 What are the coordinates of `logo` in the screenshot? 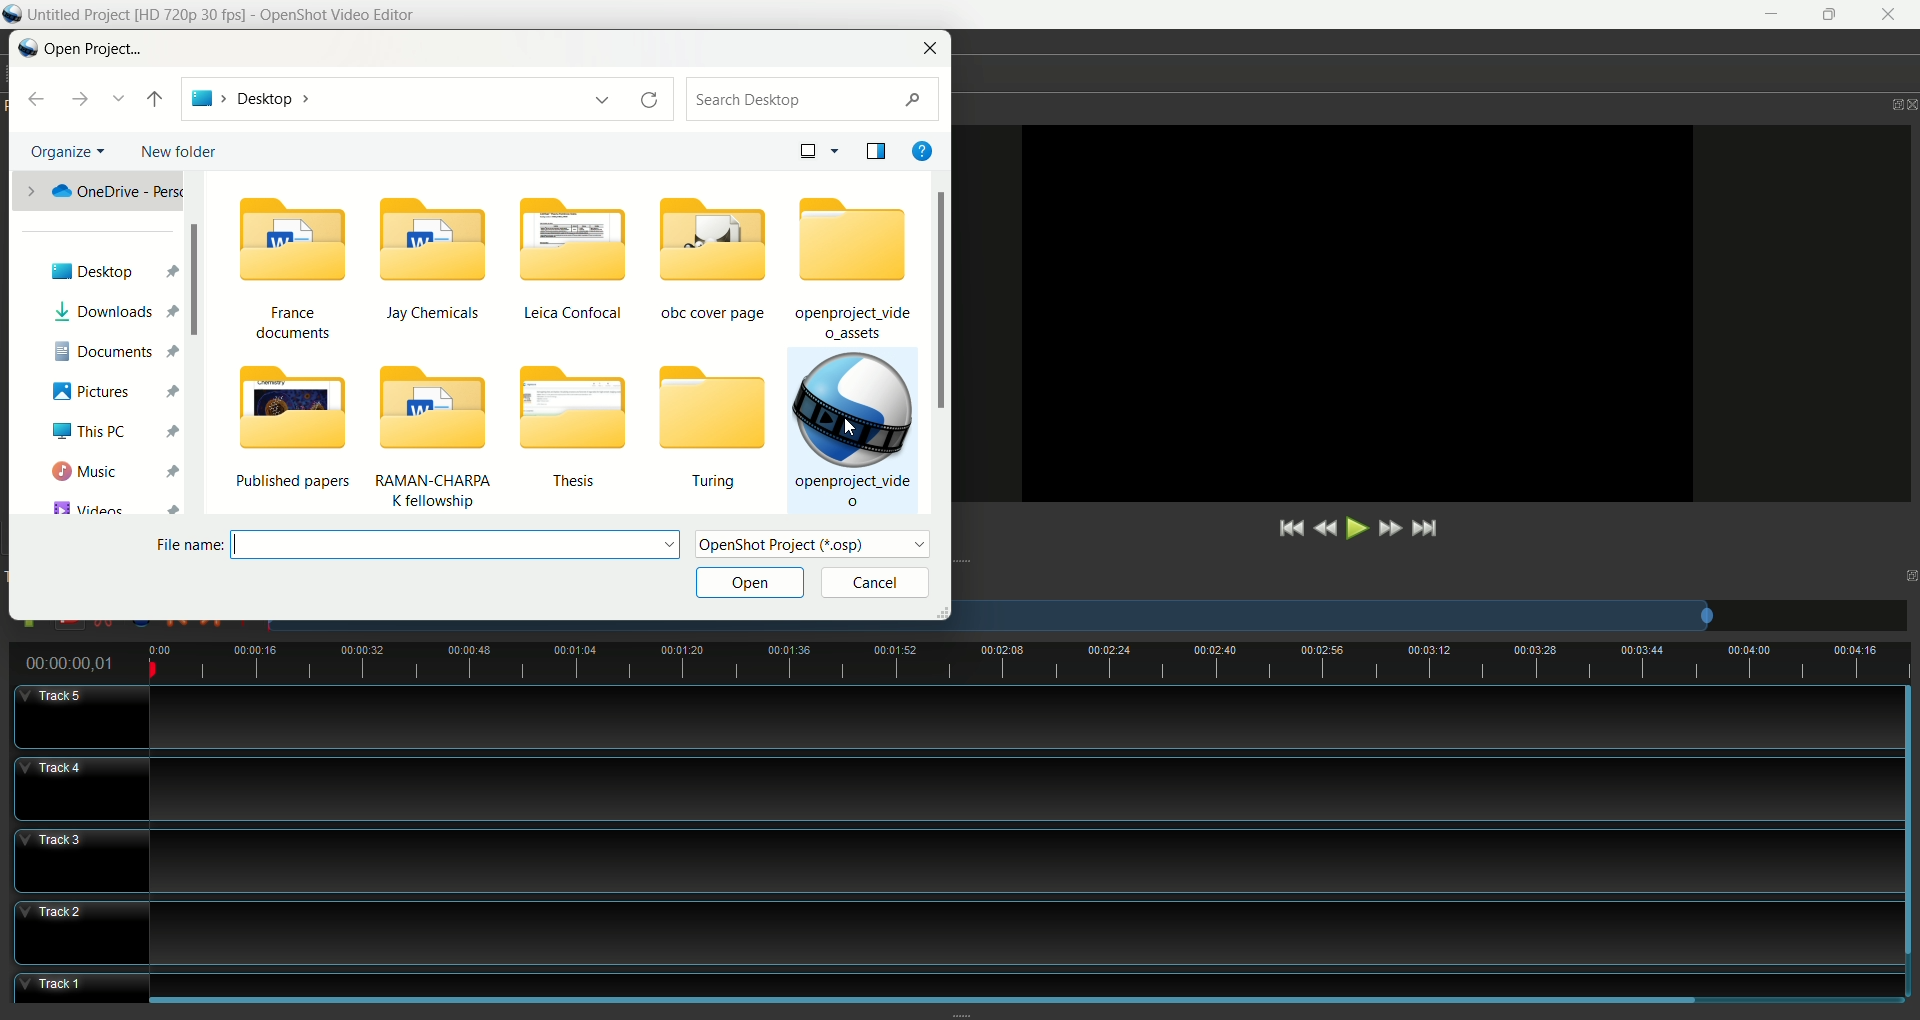 It's located at (25, 46).